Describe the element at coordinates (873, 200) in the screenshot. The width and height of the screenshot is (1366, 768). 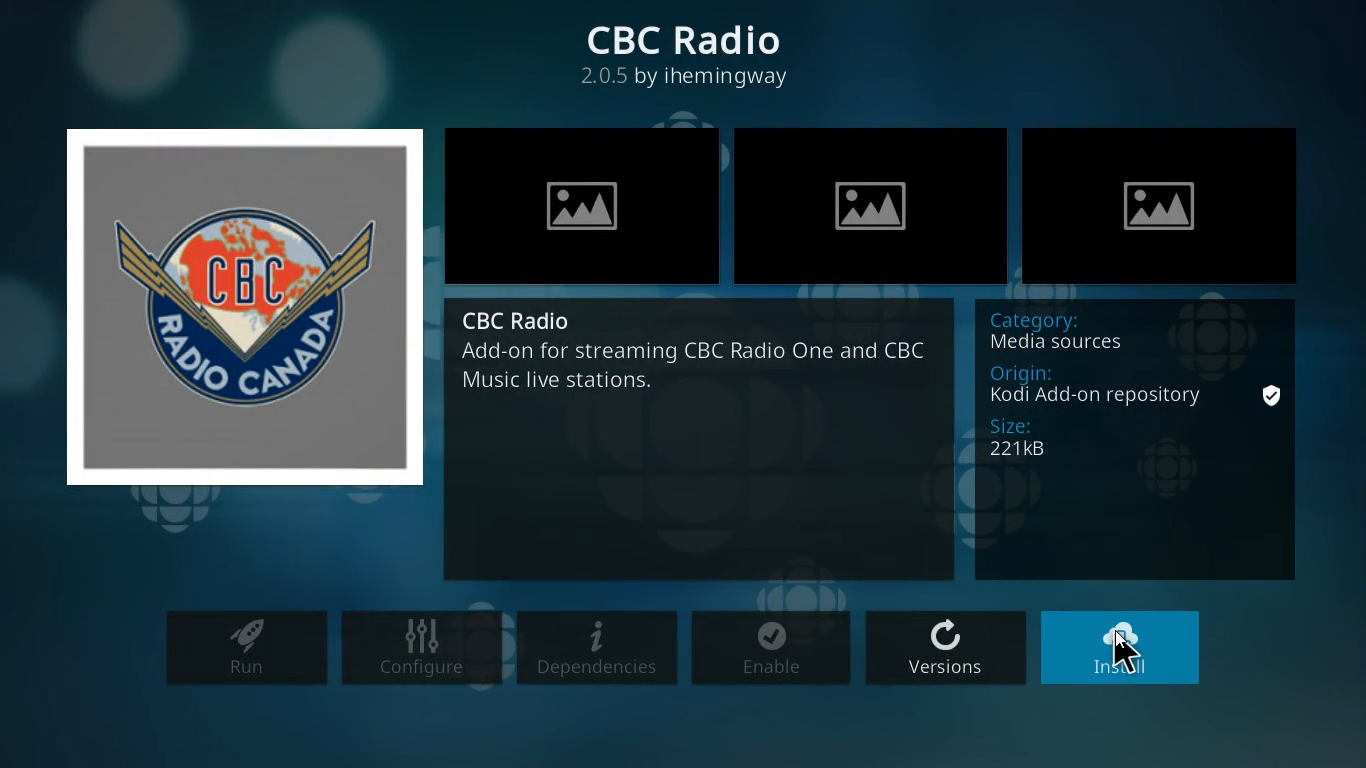
I see `pictures` at that location.